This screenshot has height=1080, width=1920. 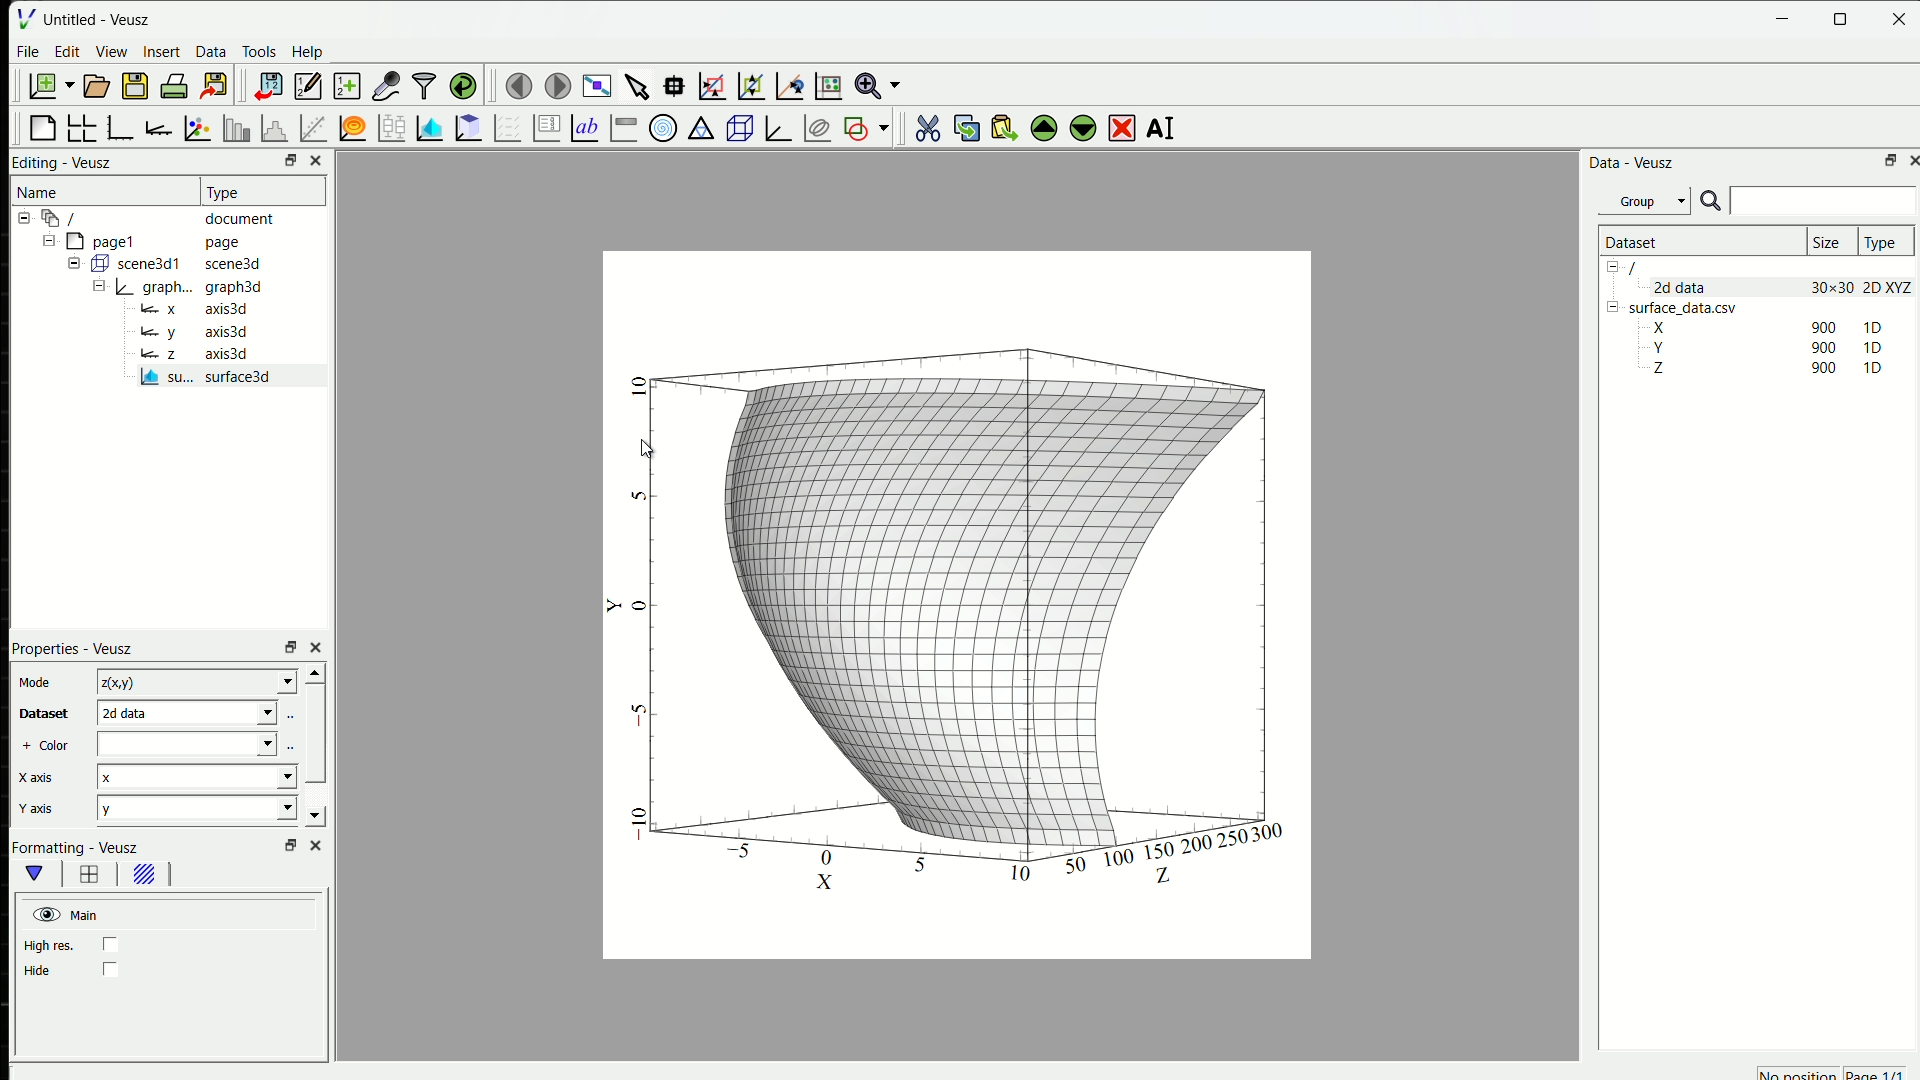 What do you see at coordinates (226, 332) in the screenshot?
I see `axis3d` at bounding box center [226, 332].